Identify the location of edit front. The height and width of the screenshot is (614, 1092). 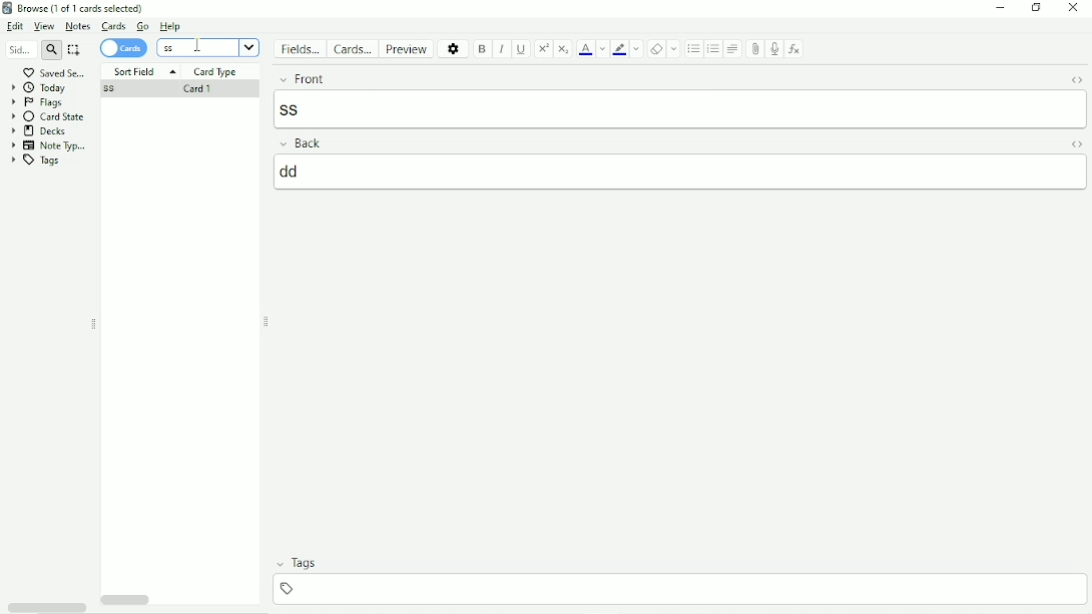
(682, 108).